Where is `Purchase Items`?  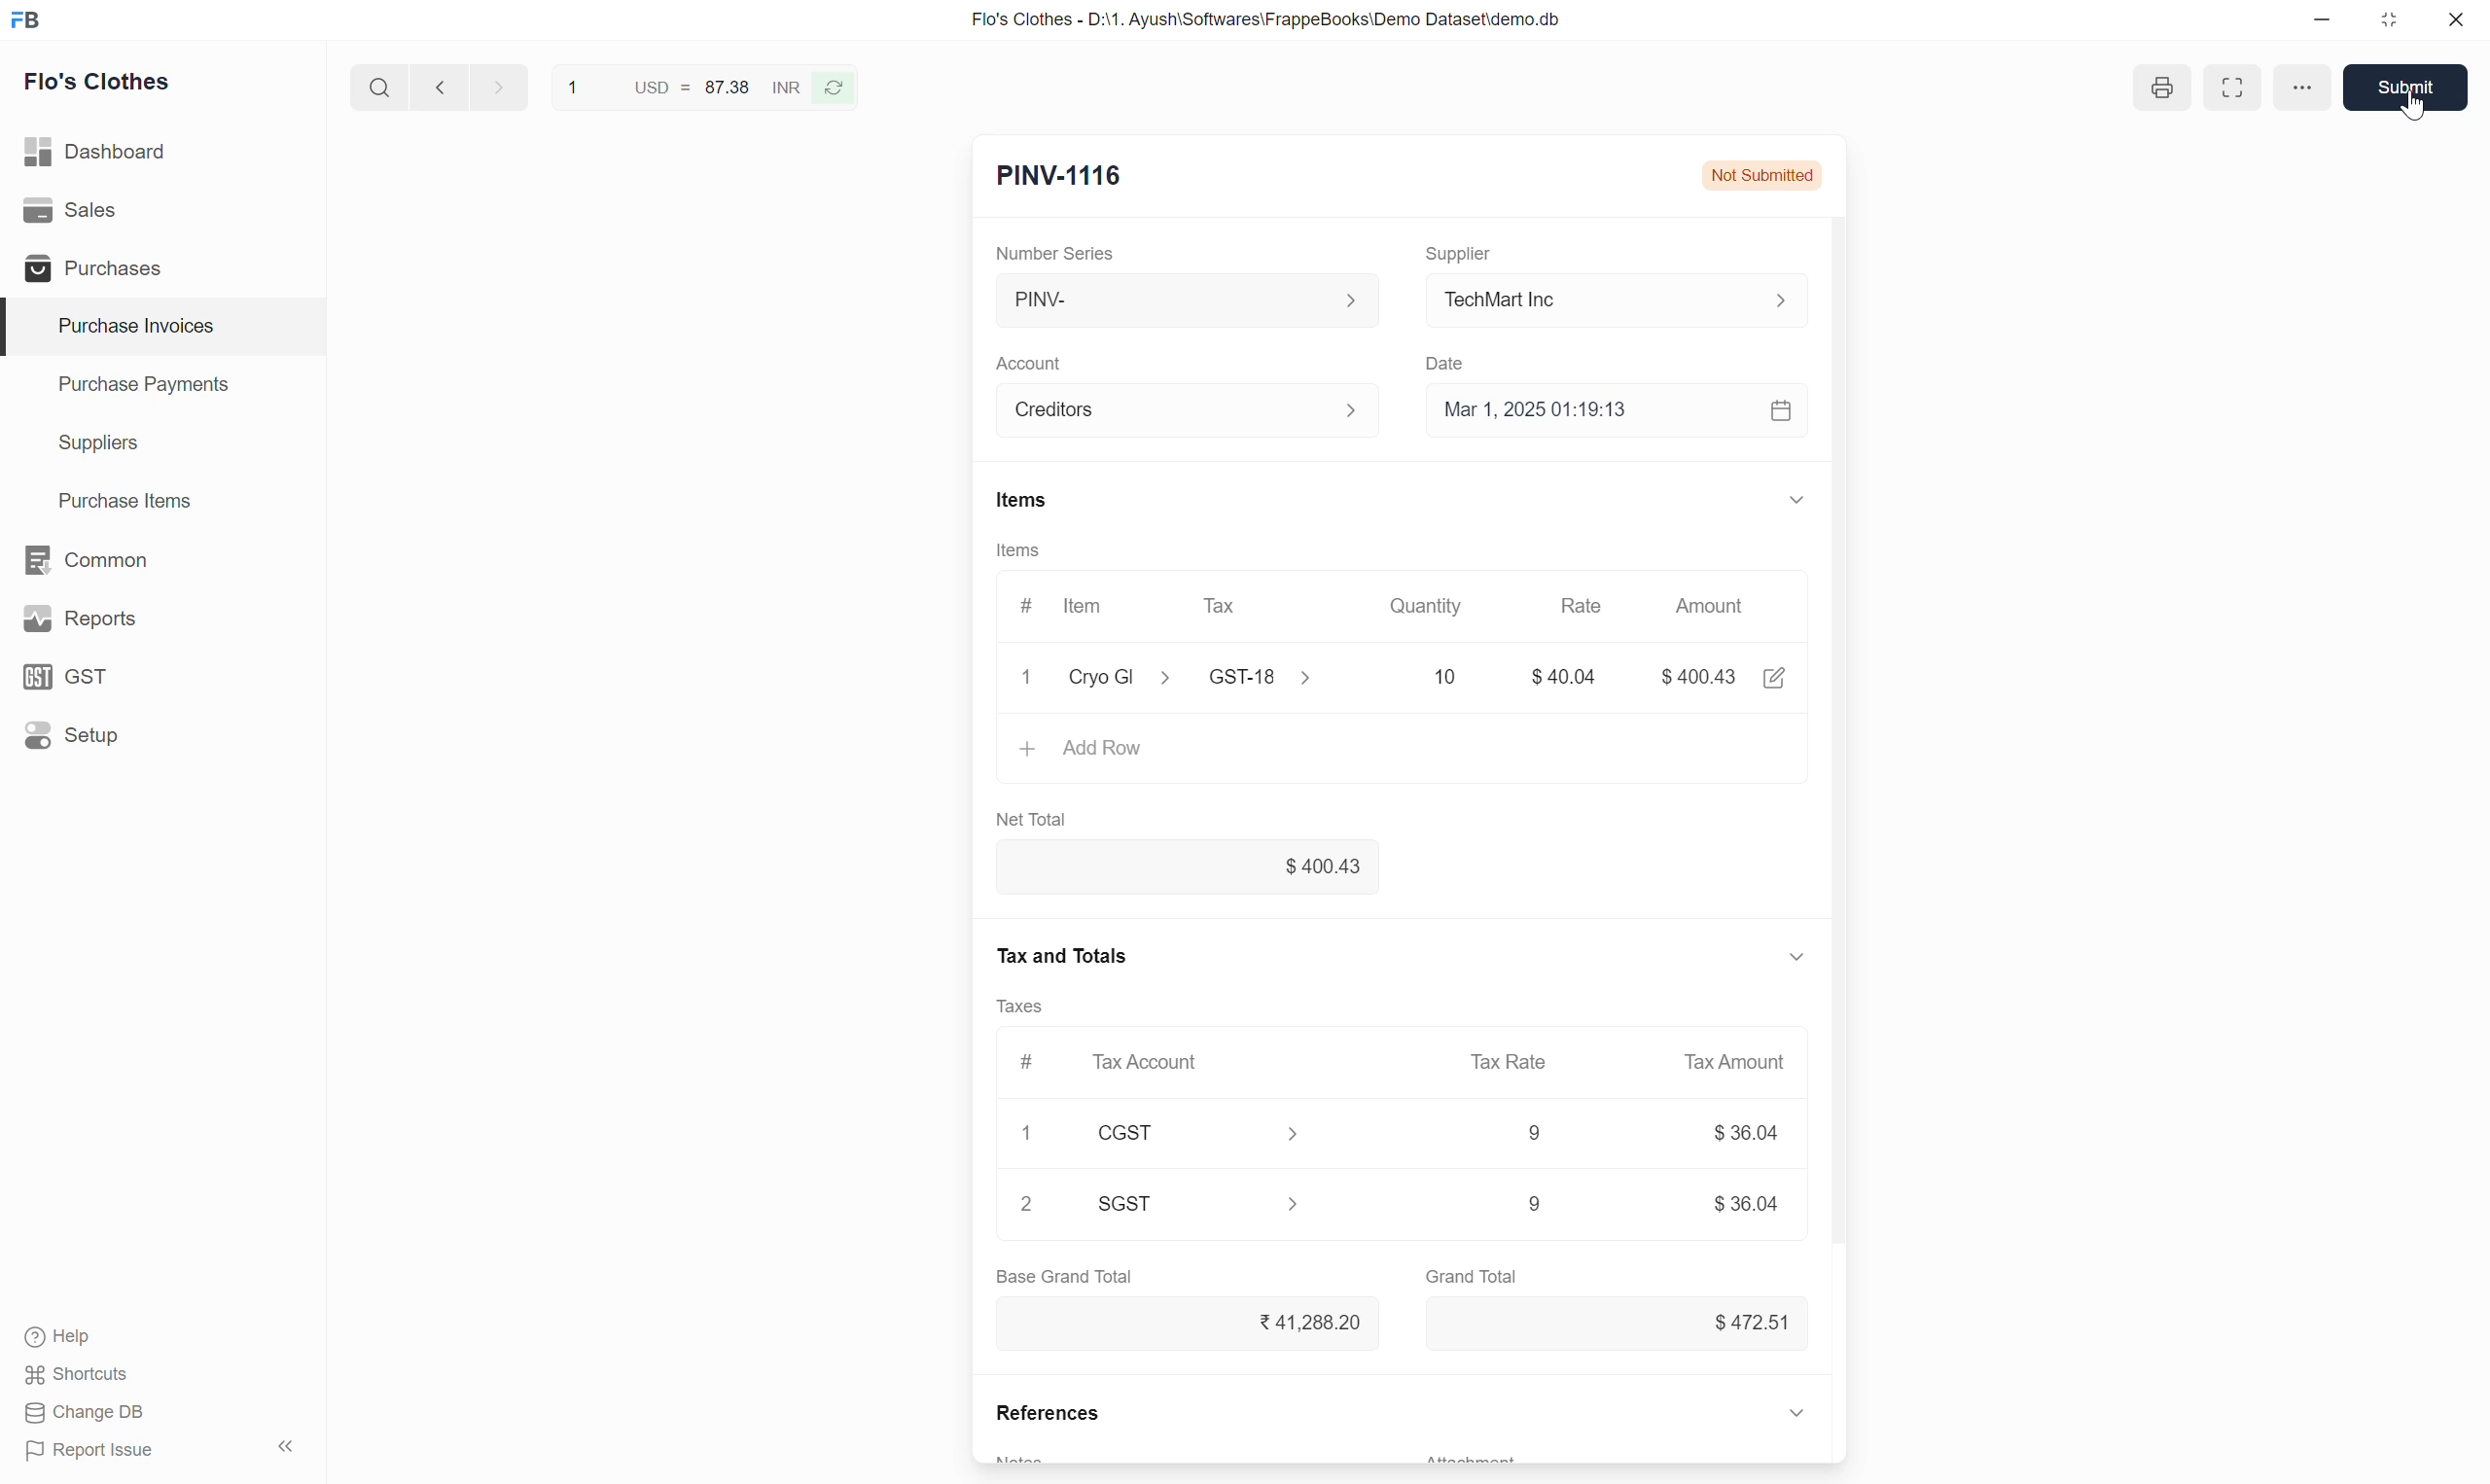 Purchase Items is located at coordinates (114, 497).